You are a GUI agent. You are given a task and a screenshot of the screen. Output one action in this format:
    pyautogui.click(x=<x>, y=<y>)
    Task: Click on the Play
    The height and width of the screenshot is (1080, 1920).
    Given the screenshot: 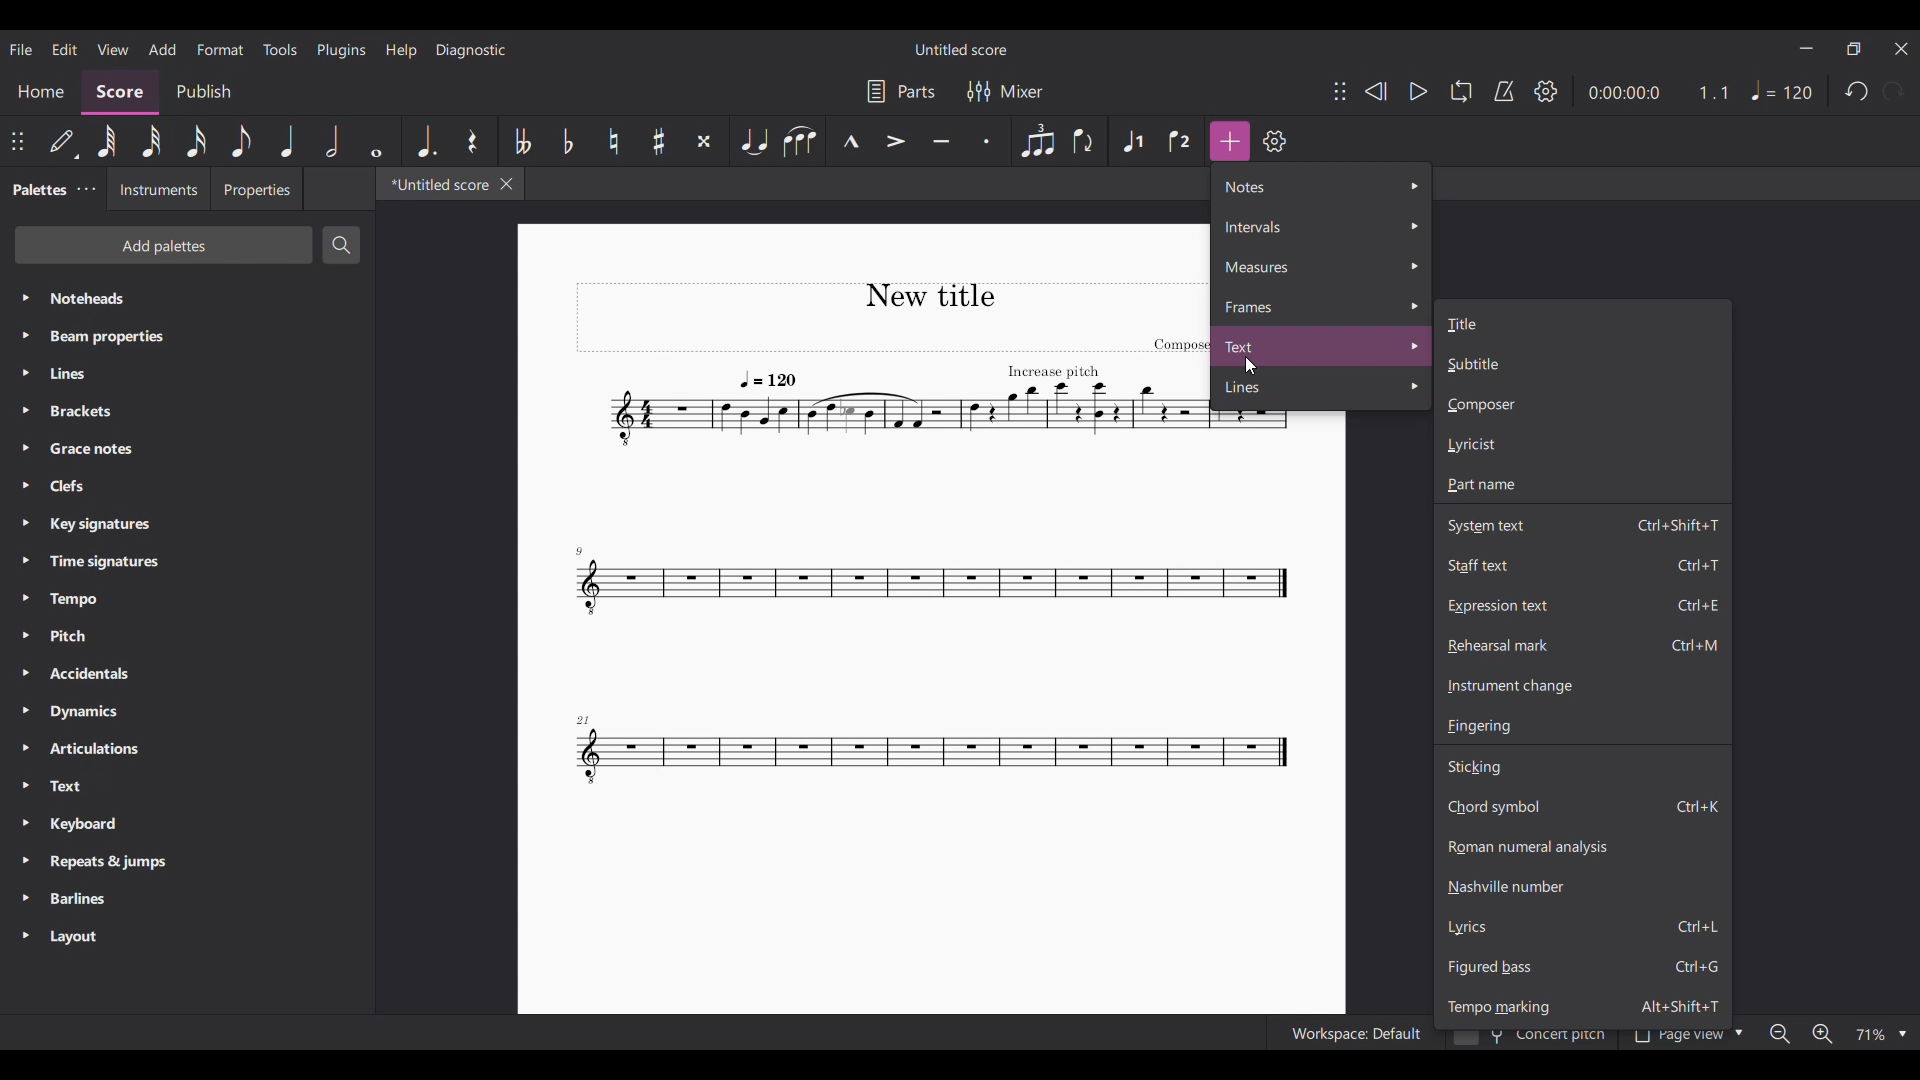 What is the action you would take?
    pyautogui.click(x=1418, y=91)
    